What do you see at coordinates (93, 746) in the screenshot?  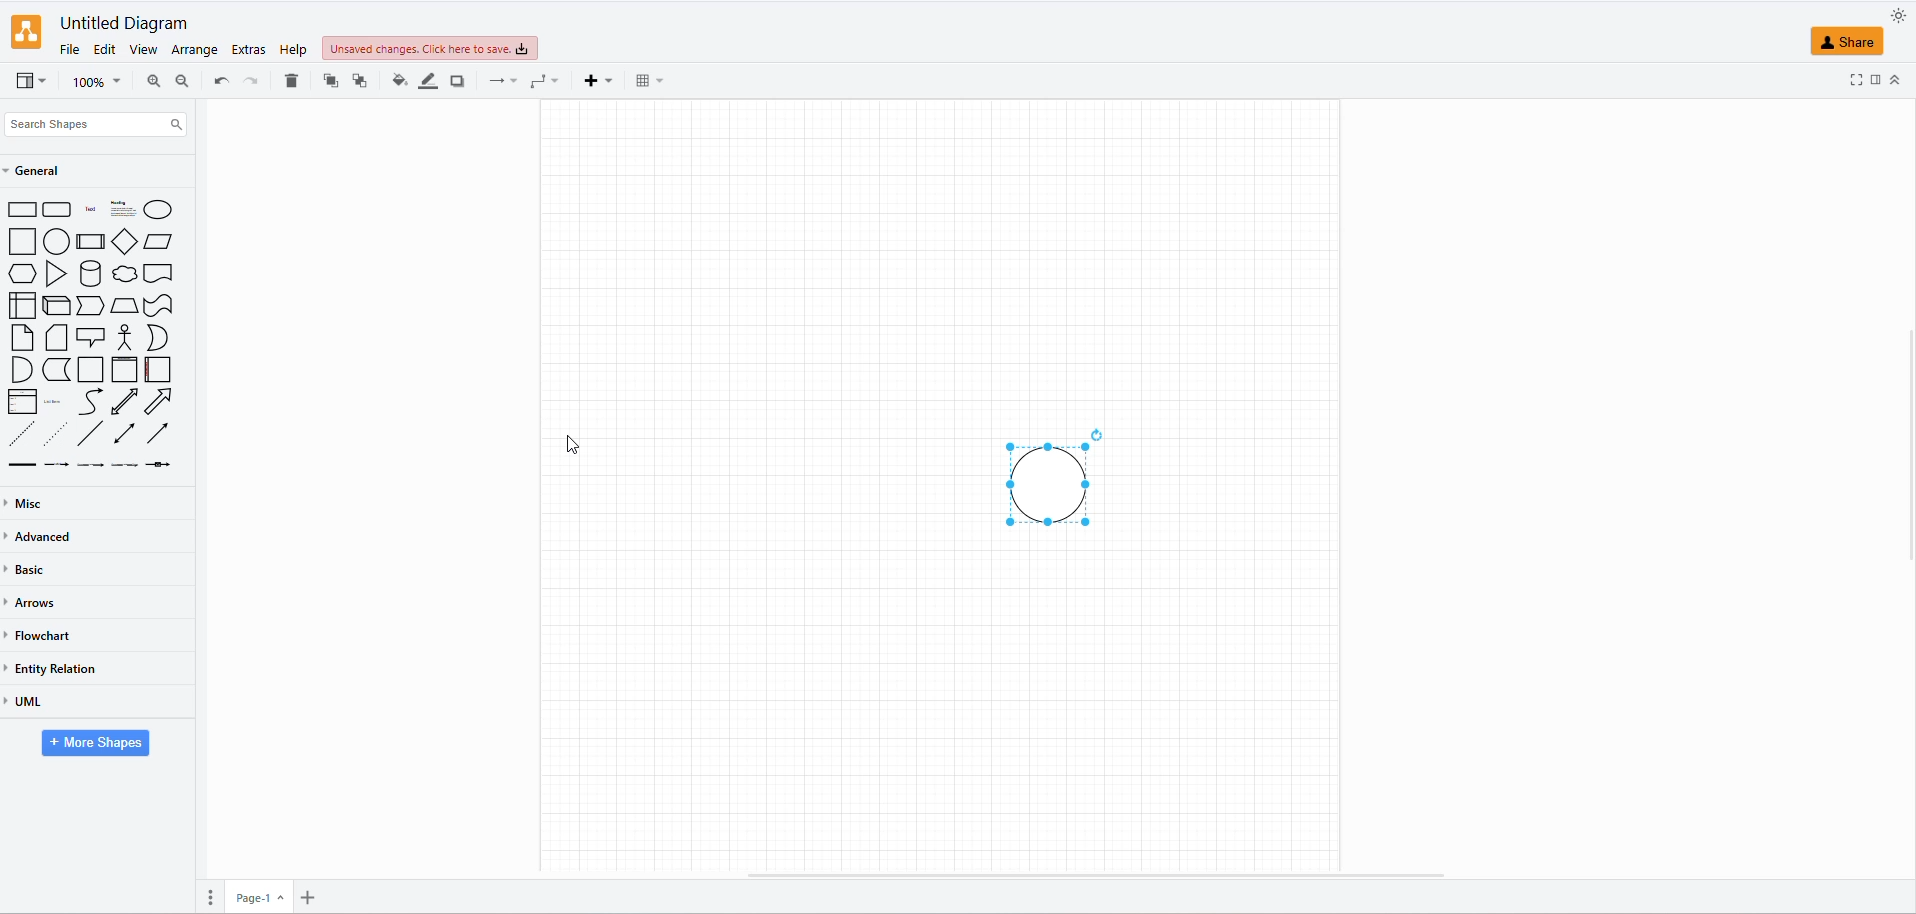 I see `MORE SHAPES` at bounding box center [93, 746].